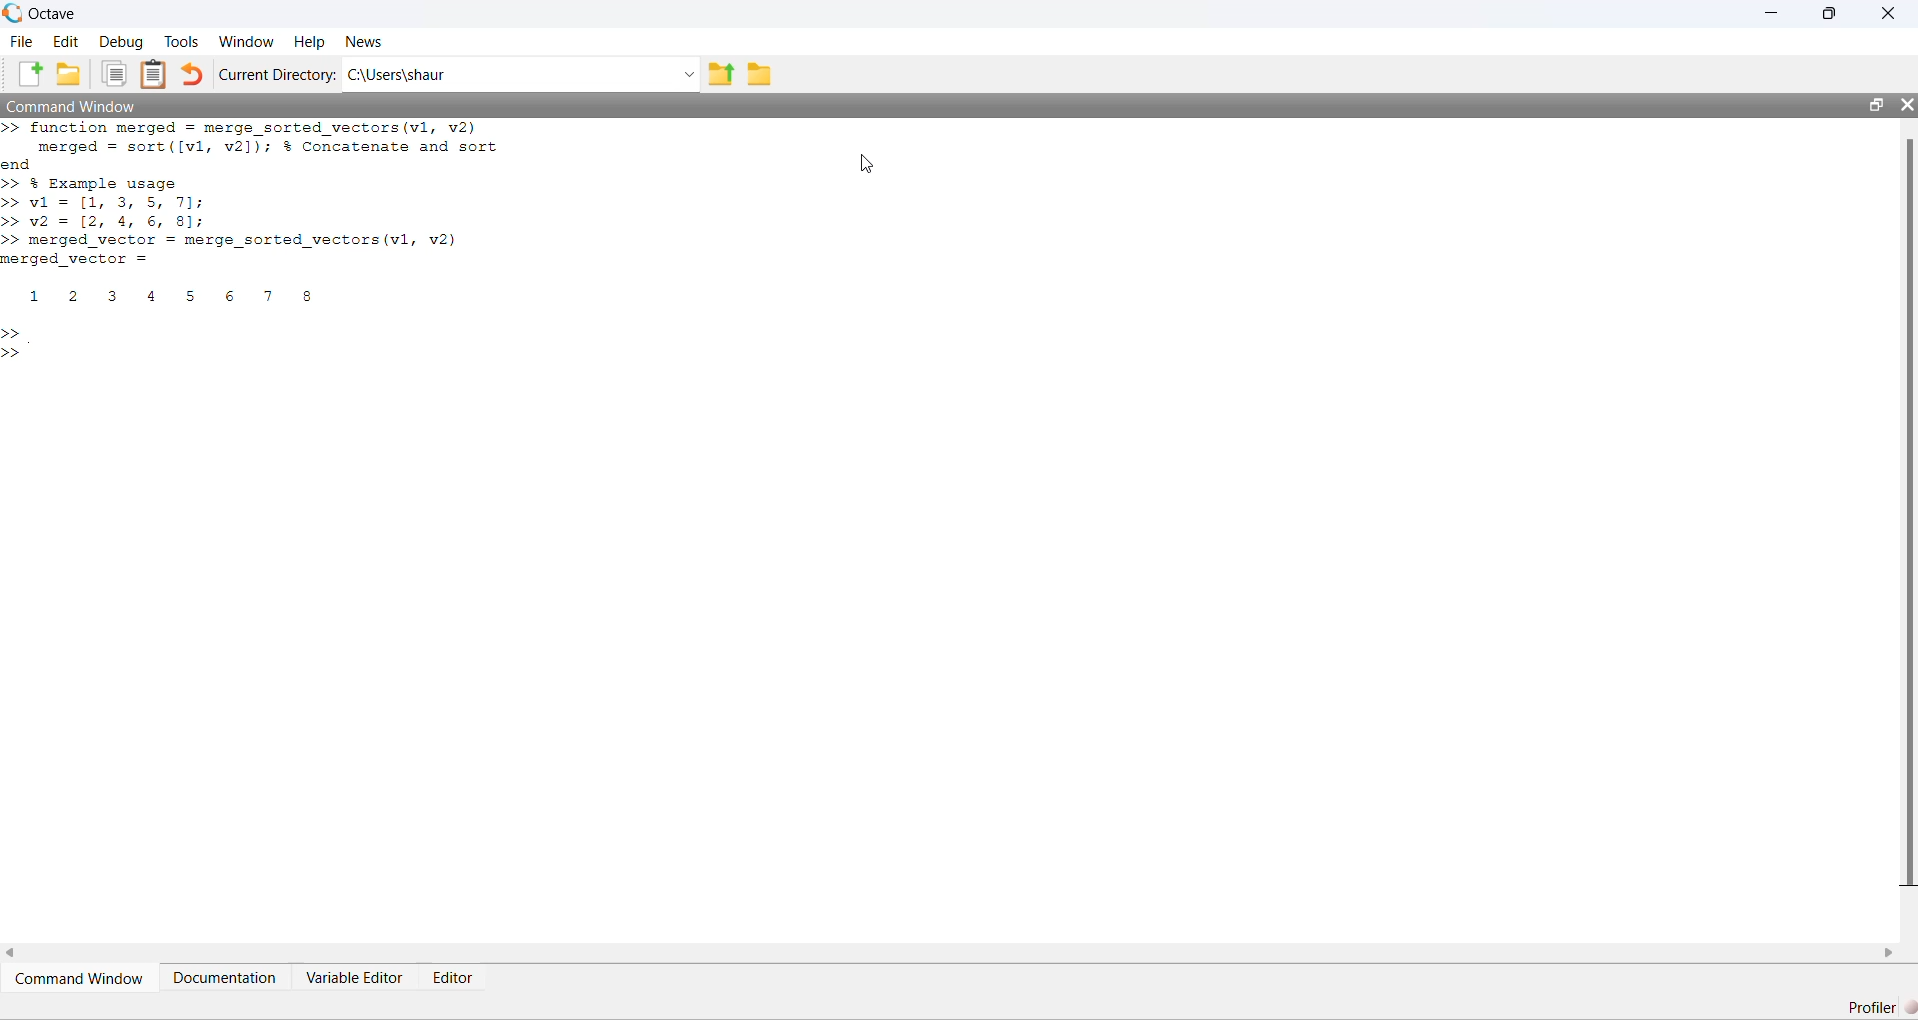  What do you see at coordinates (1875, 105) in the screenshot?
I see `open in separate window` at bounding box center [1875, 105].